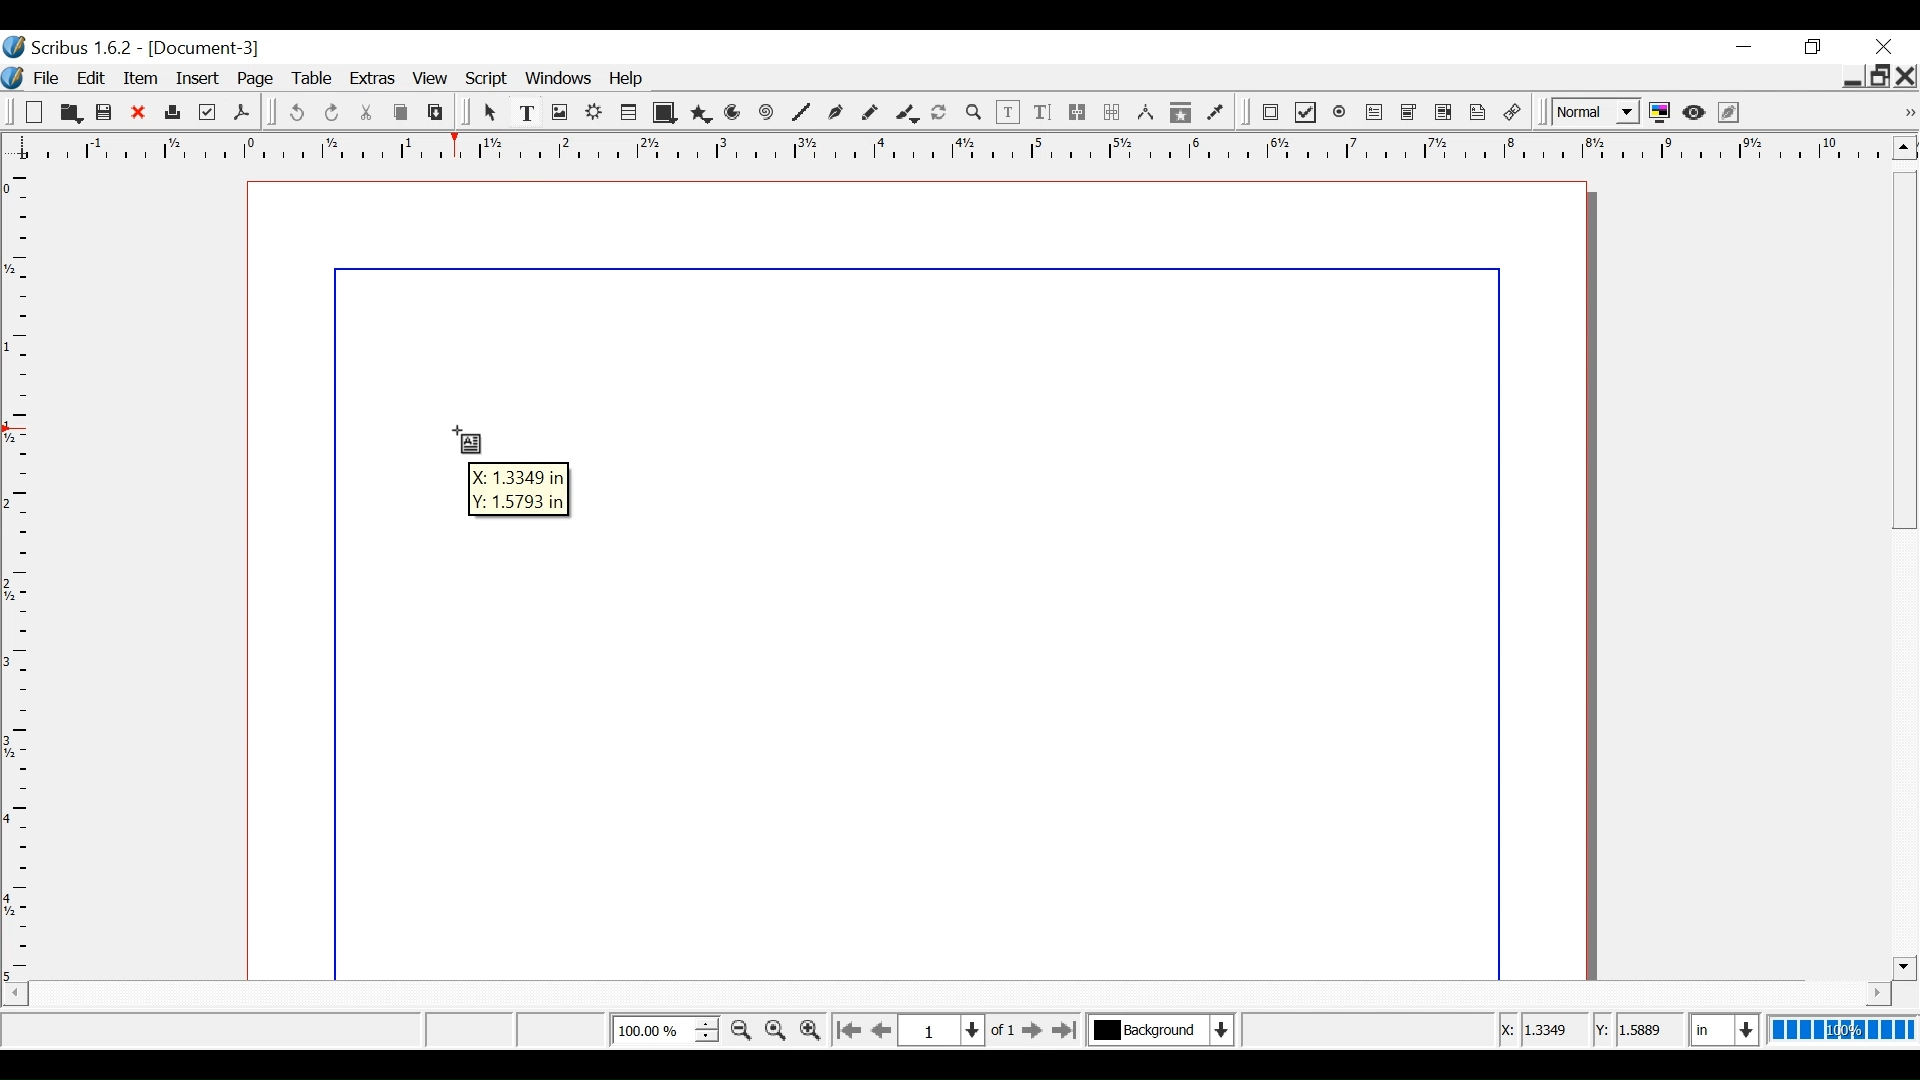 Image resolution: width=1920 pixels, height=1080 pixels. What do you see at coordinates (940, 114) in the screenshot?
I see `Rotate` at bounding box center [940, 114].